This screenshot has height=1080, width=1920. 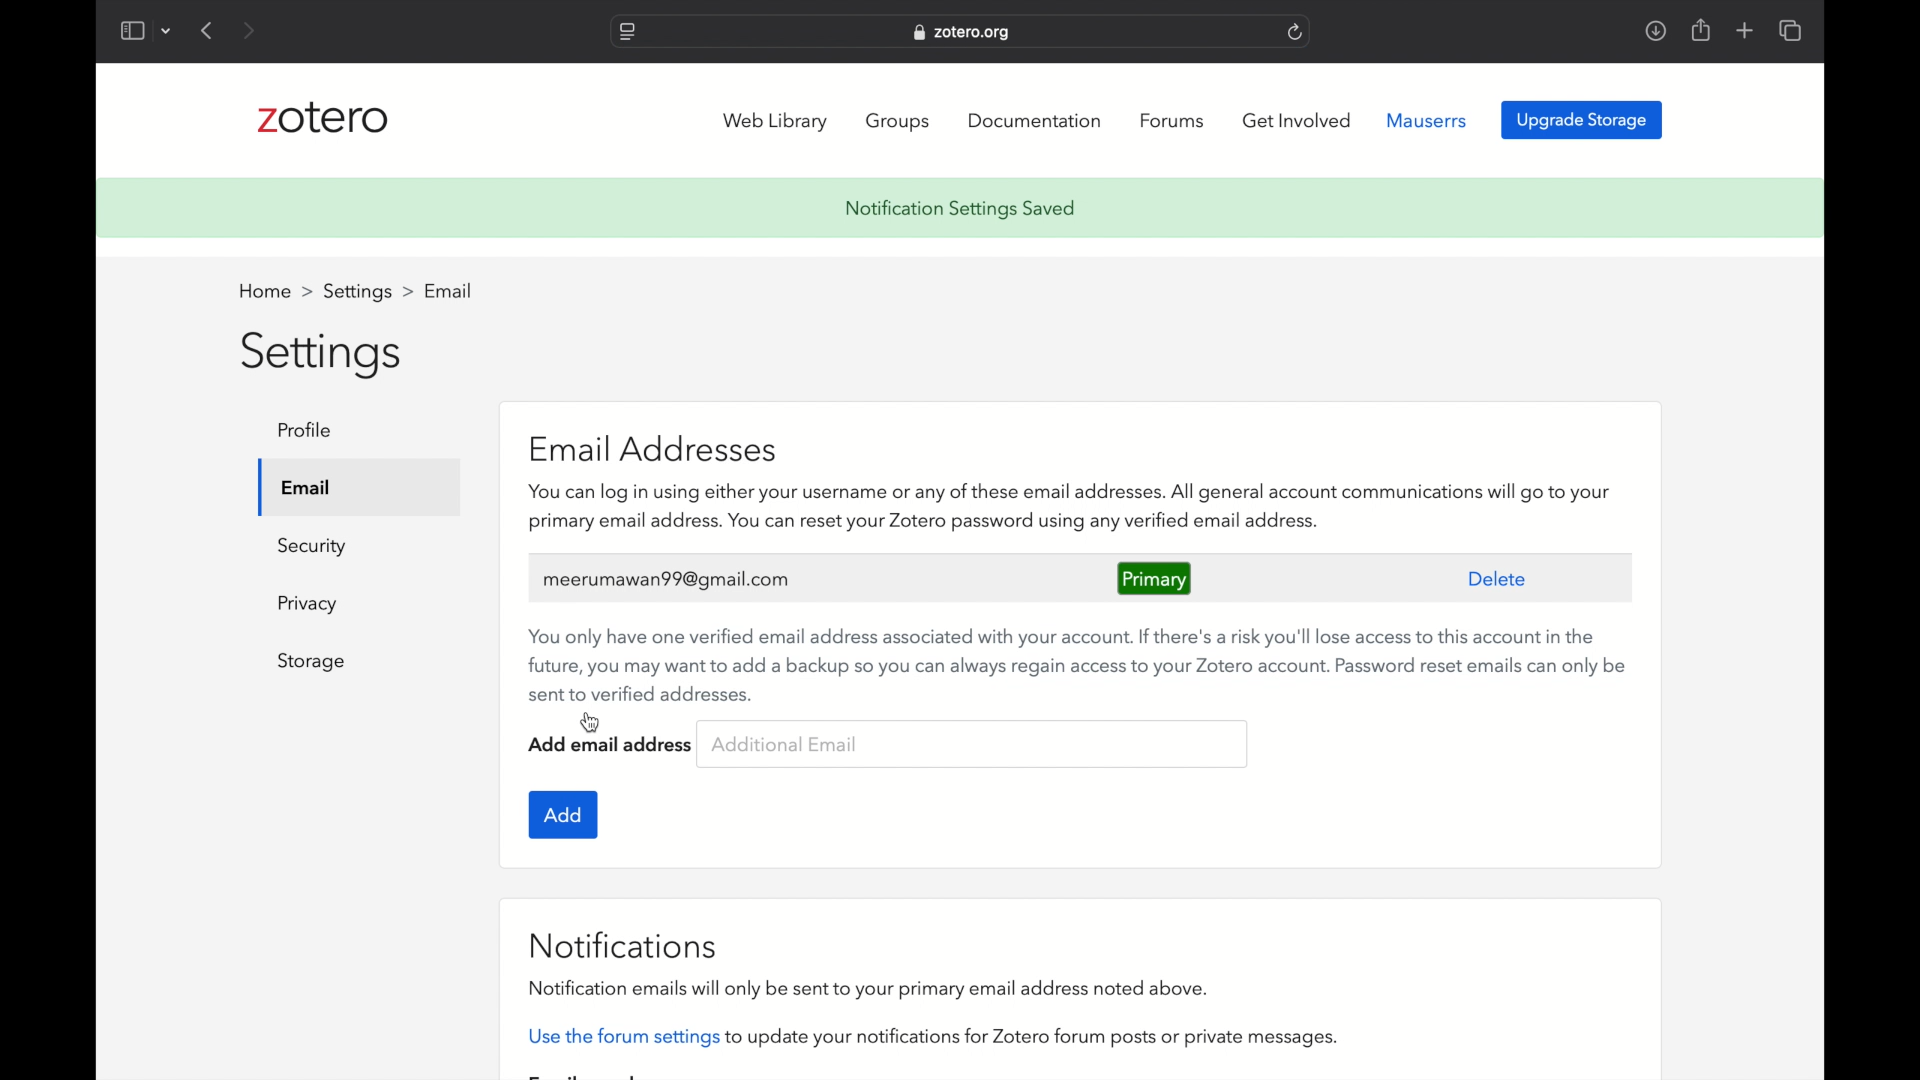 I want to click on email, so click(x=307, y=488).